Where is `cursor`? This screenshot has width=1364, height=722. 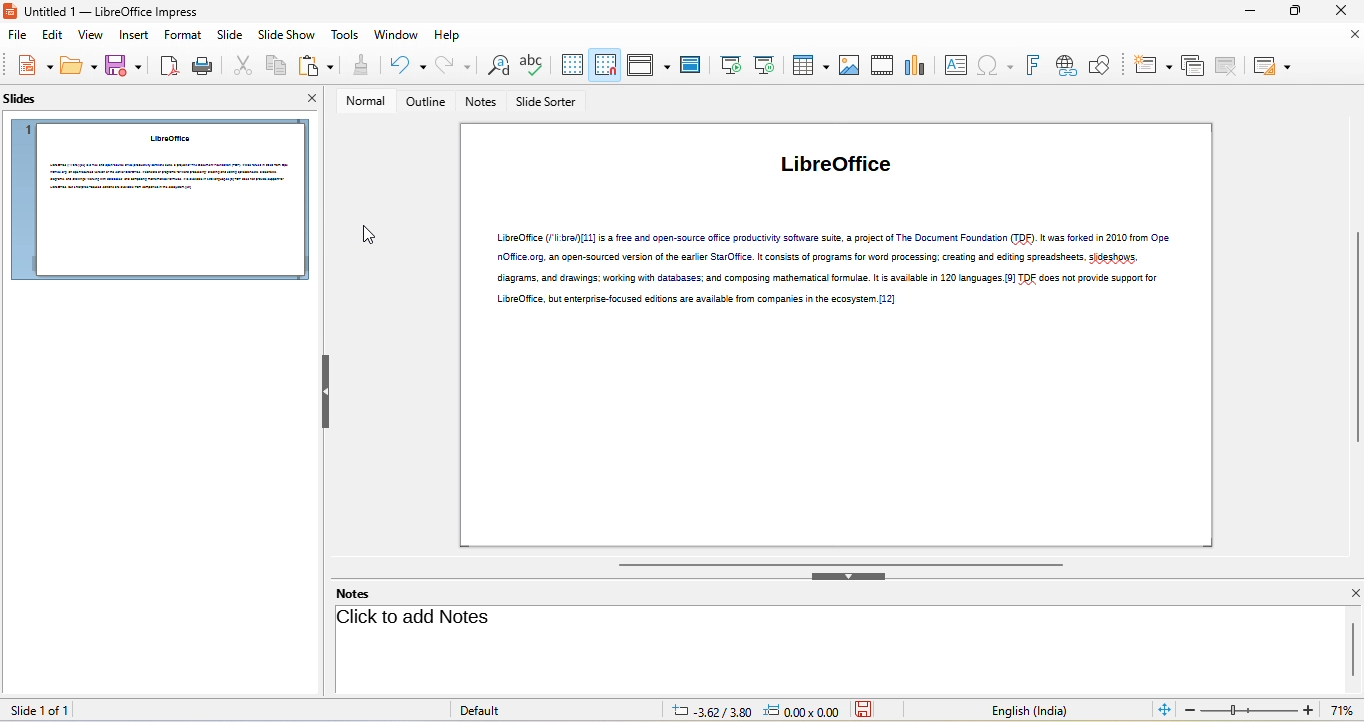 cursor is located at coordinates (370, 236).